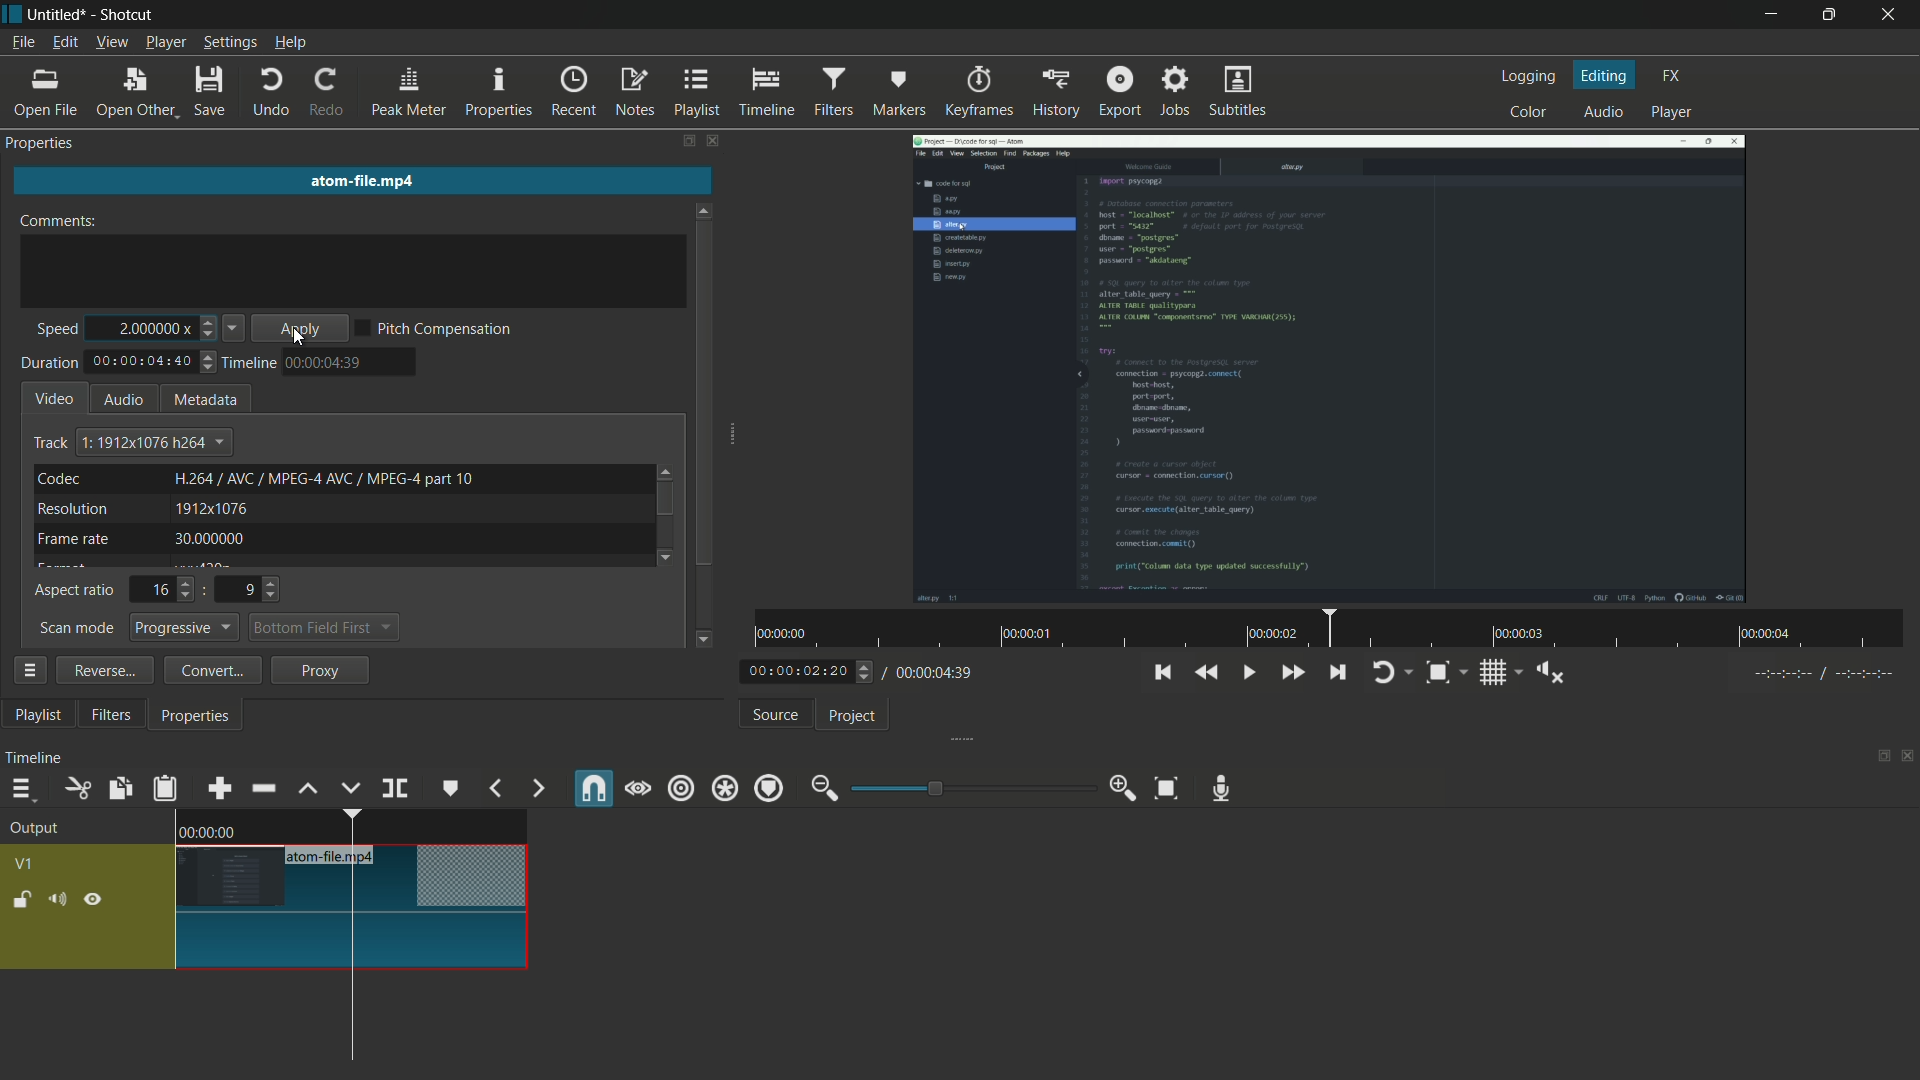  I want to click on quickly play backward, so click(1207, 673).